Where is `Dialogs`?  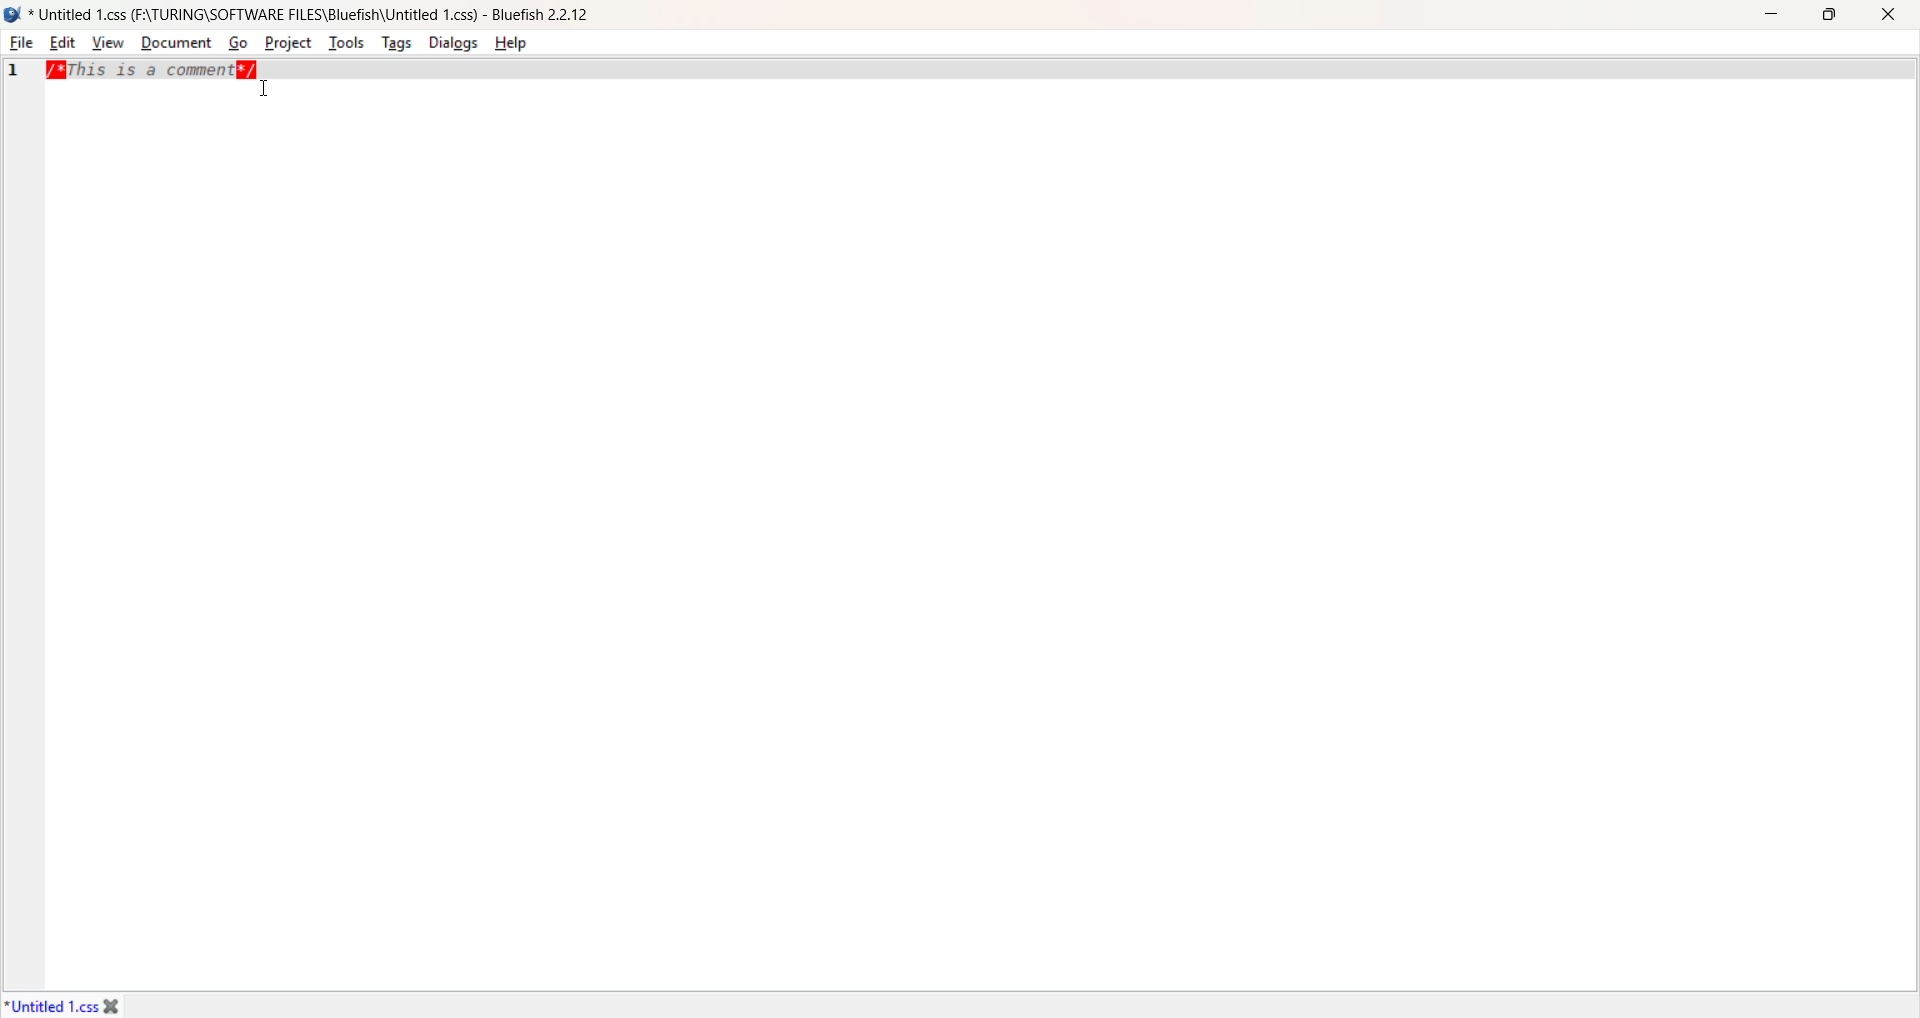
Dialogs is located at coordinates (456, 45).